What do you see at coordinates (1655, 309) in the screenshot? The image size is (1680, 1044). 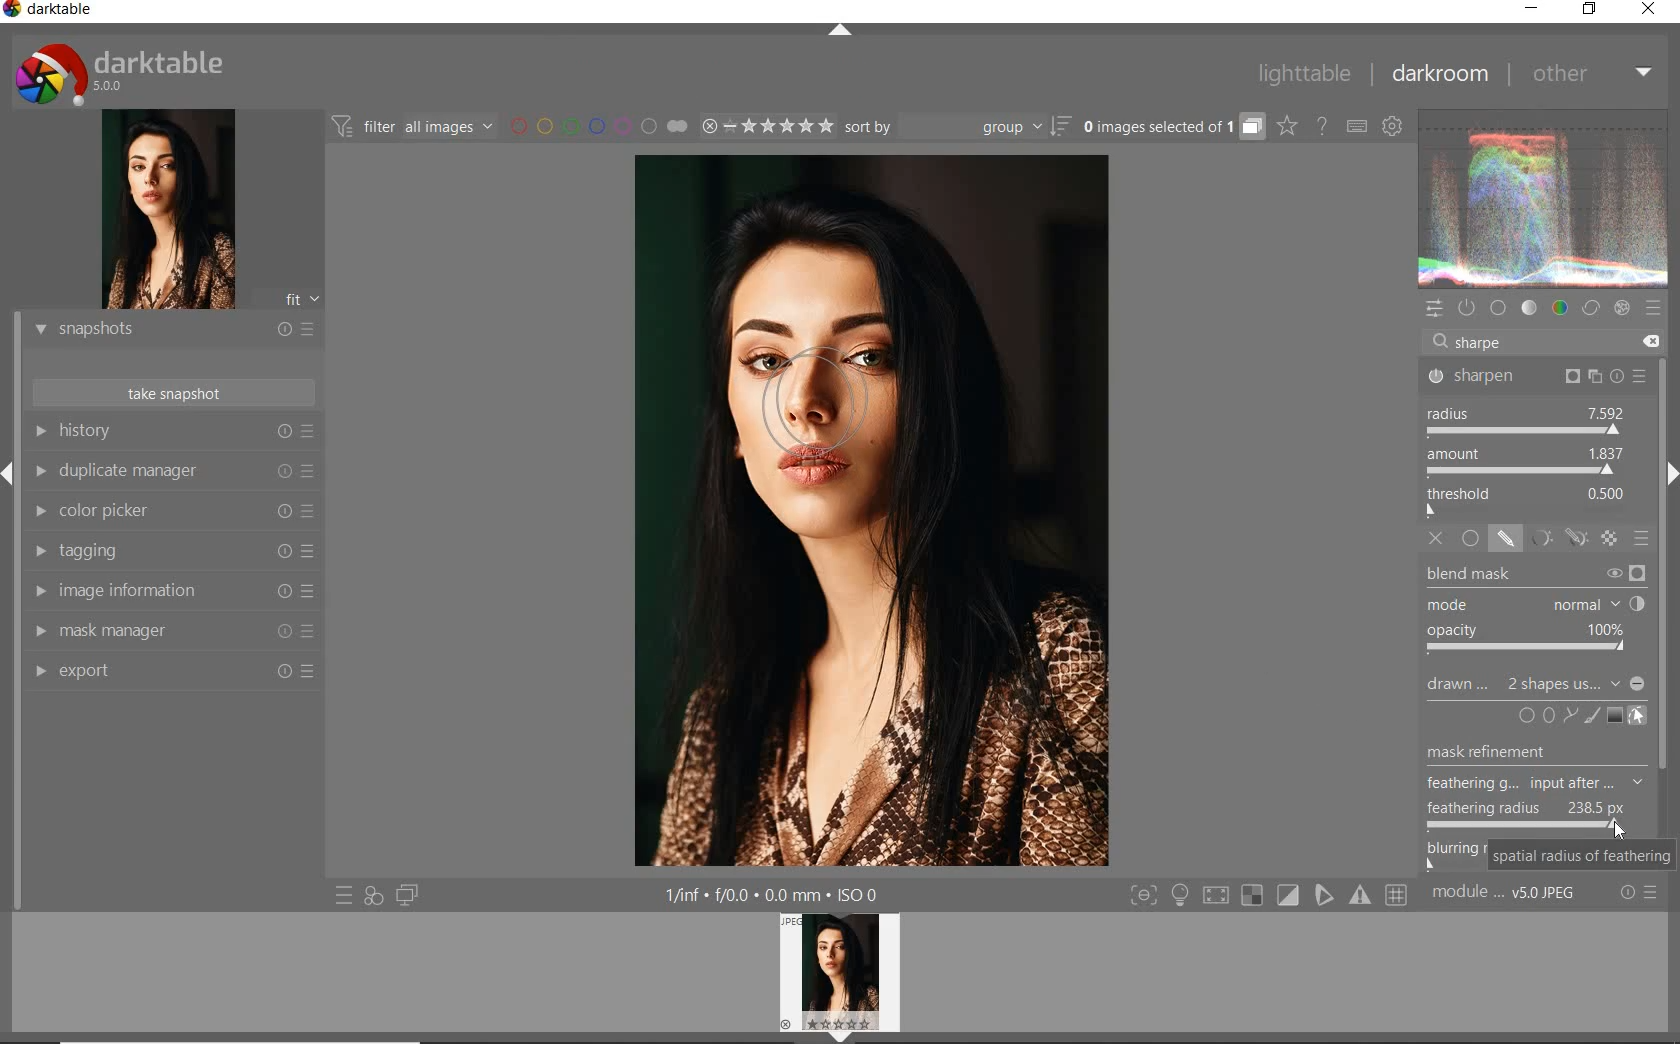 I see `sign ` at bounding box center [1655, 309].